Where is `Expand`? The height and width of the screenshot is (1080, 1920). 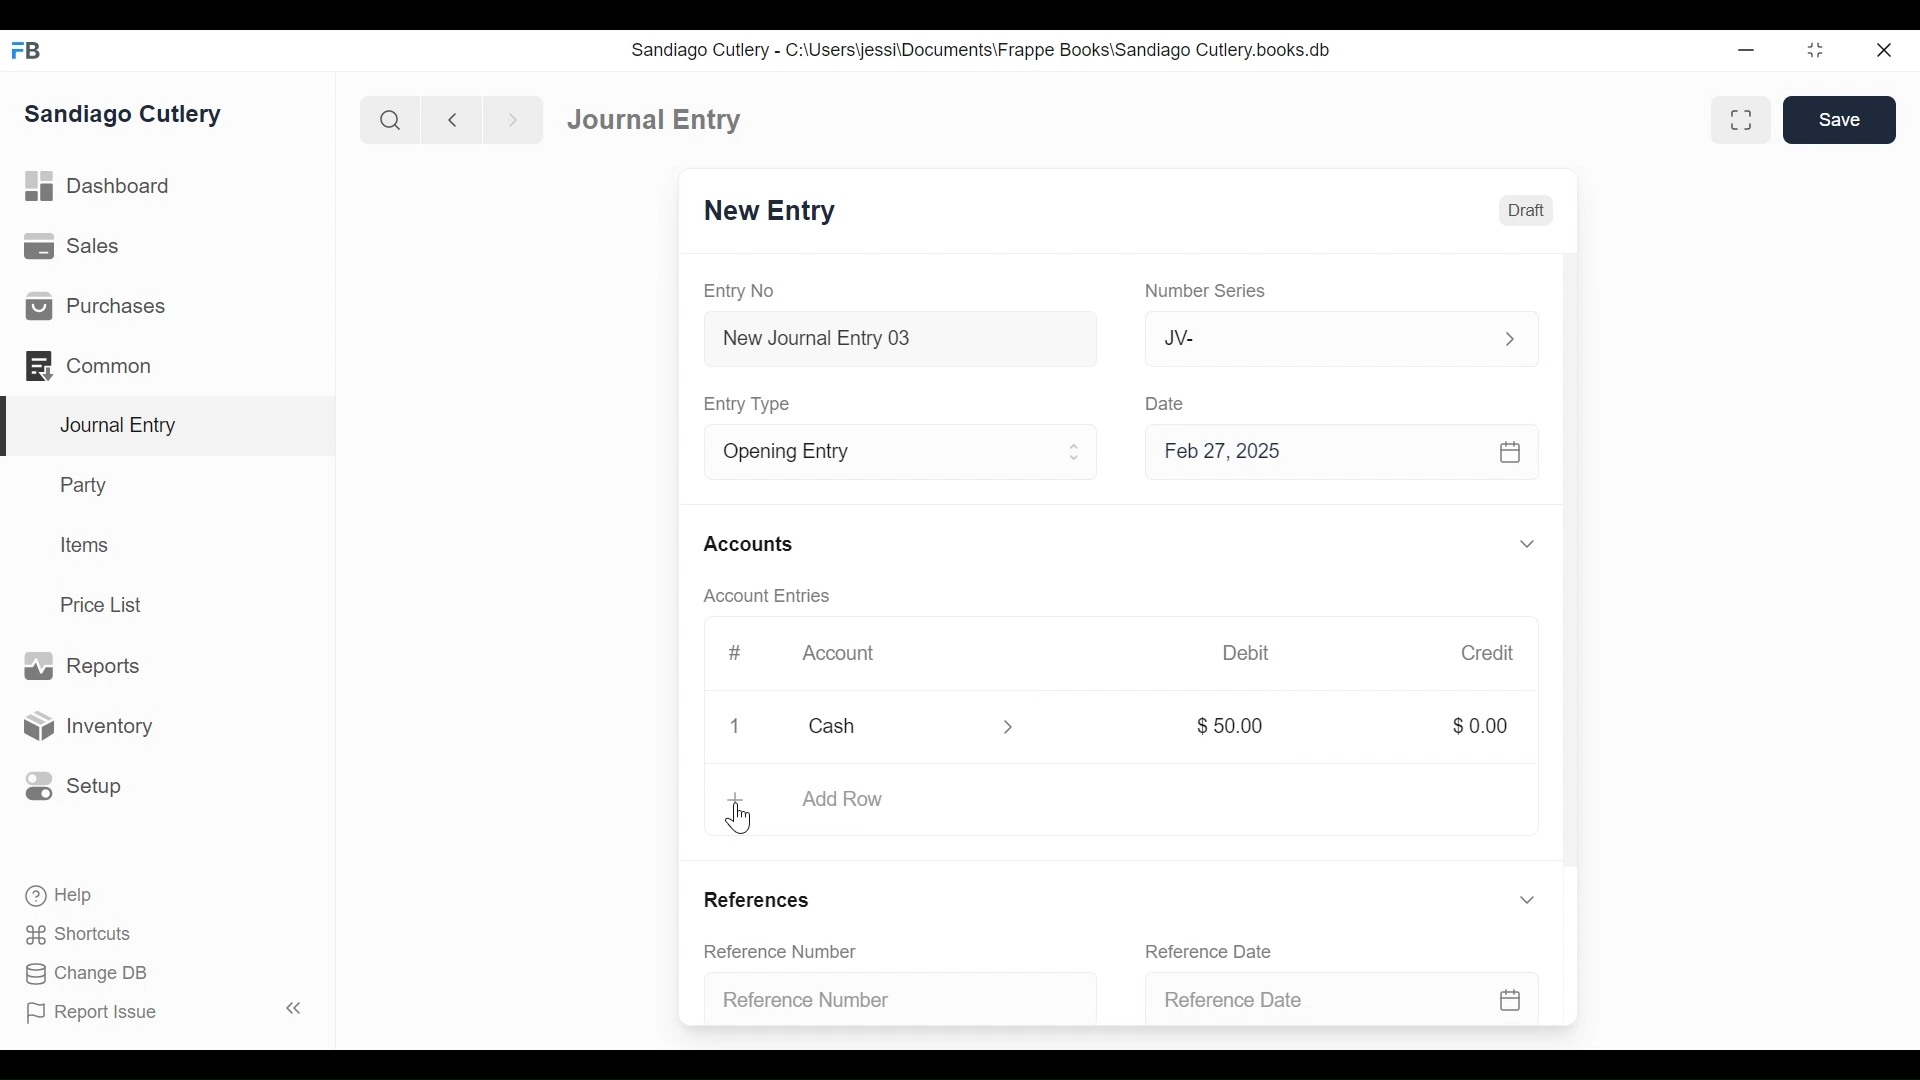 Expand is located at coordinates (1507, 338).